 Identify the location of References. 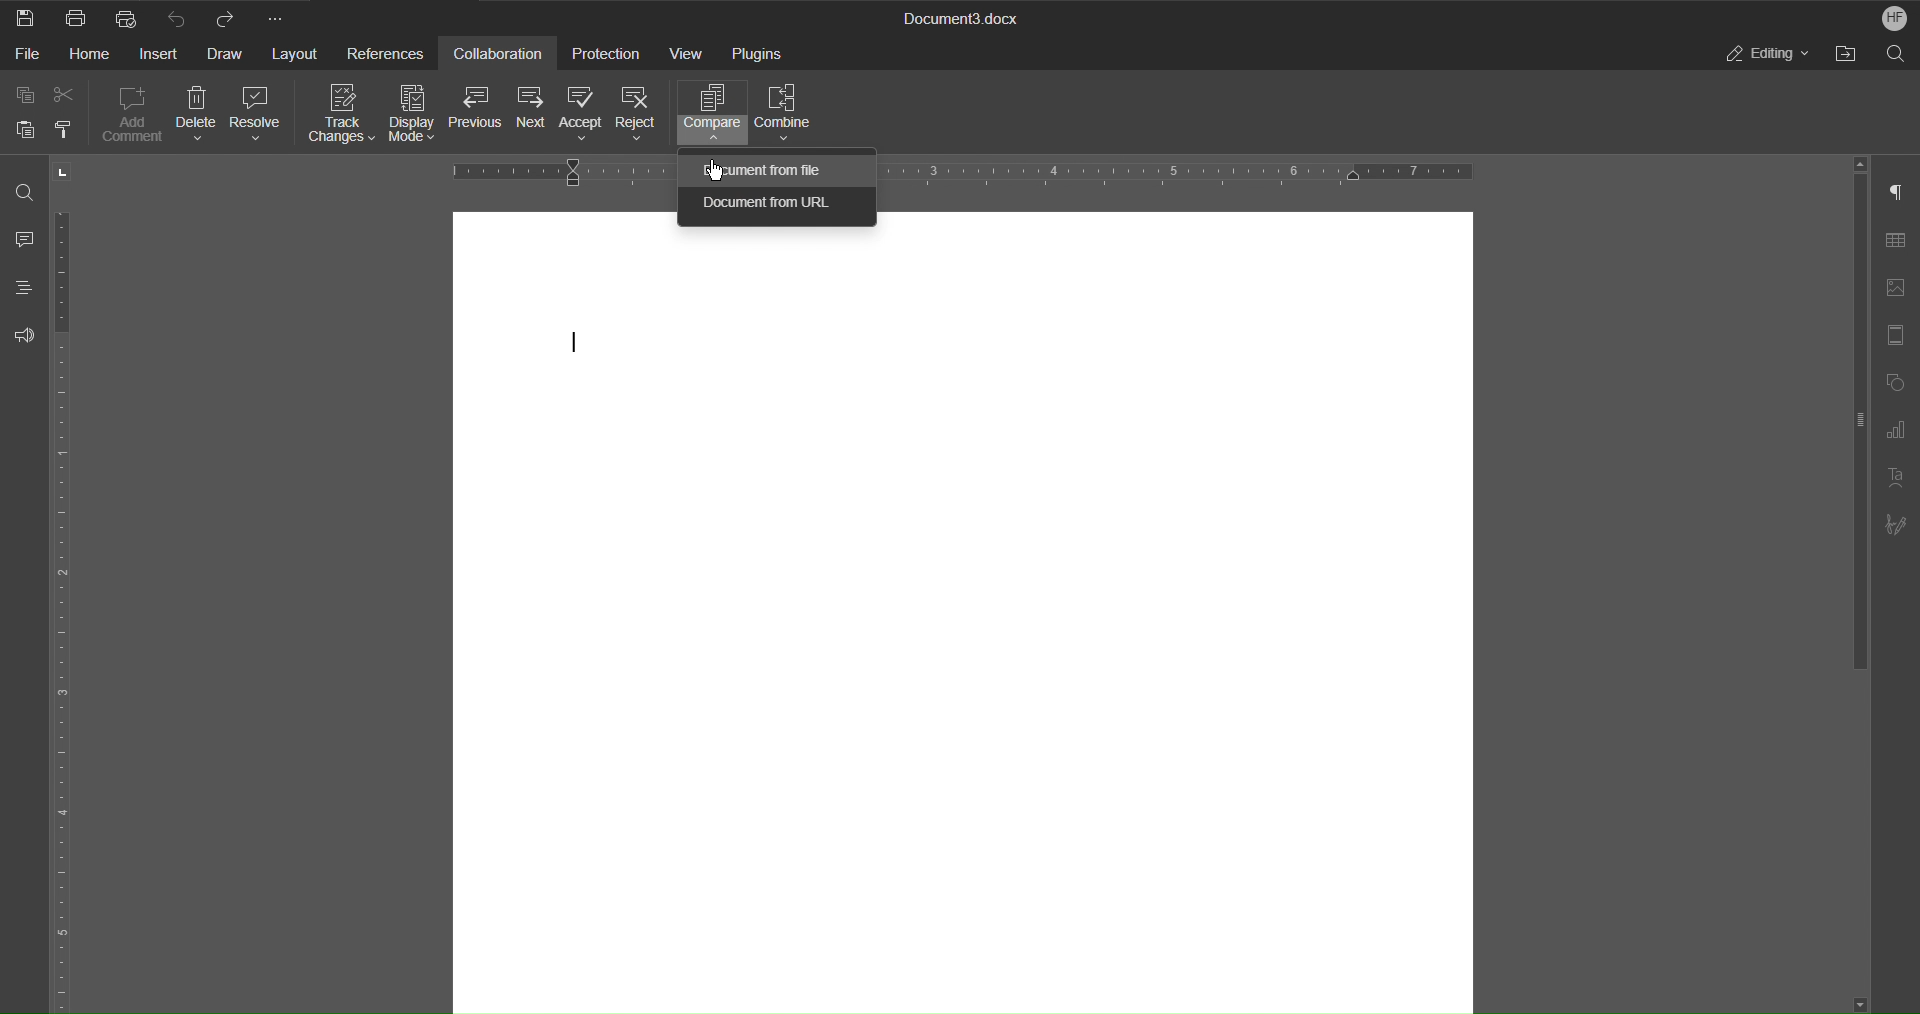
(389, 53).